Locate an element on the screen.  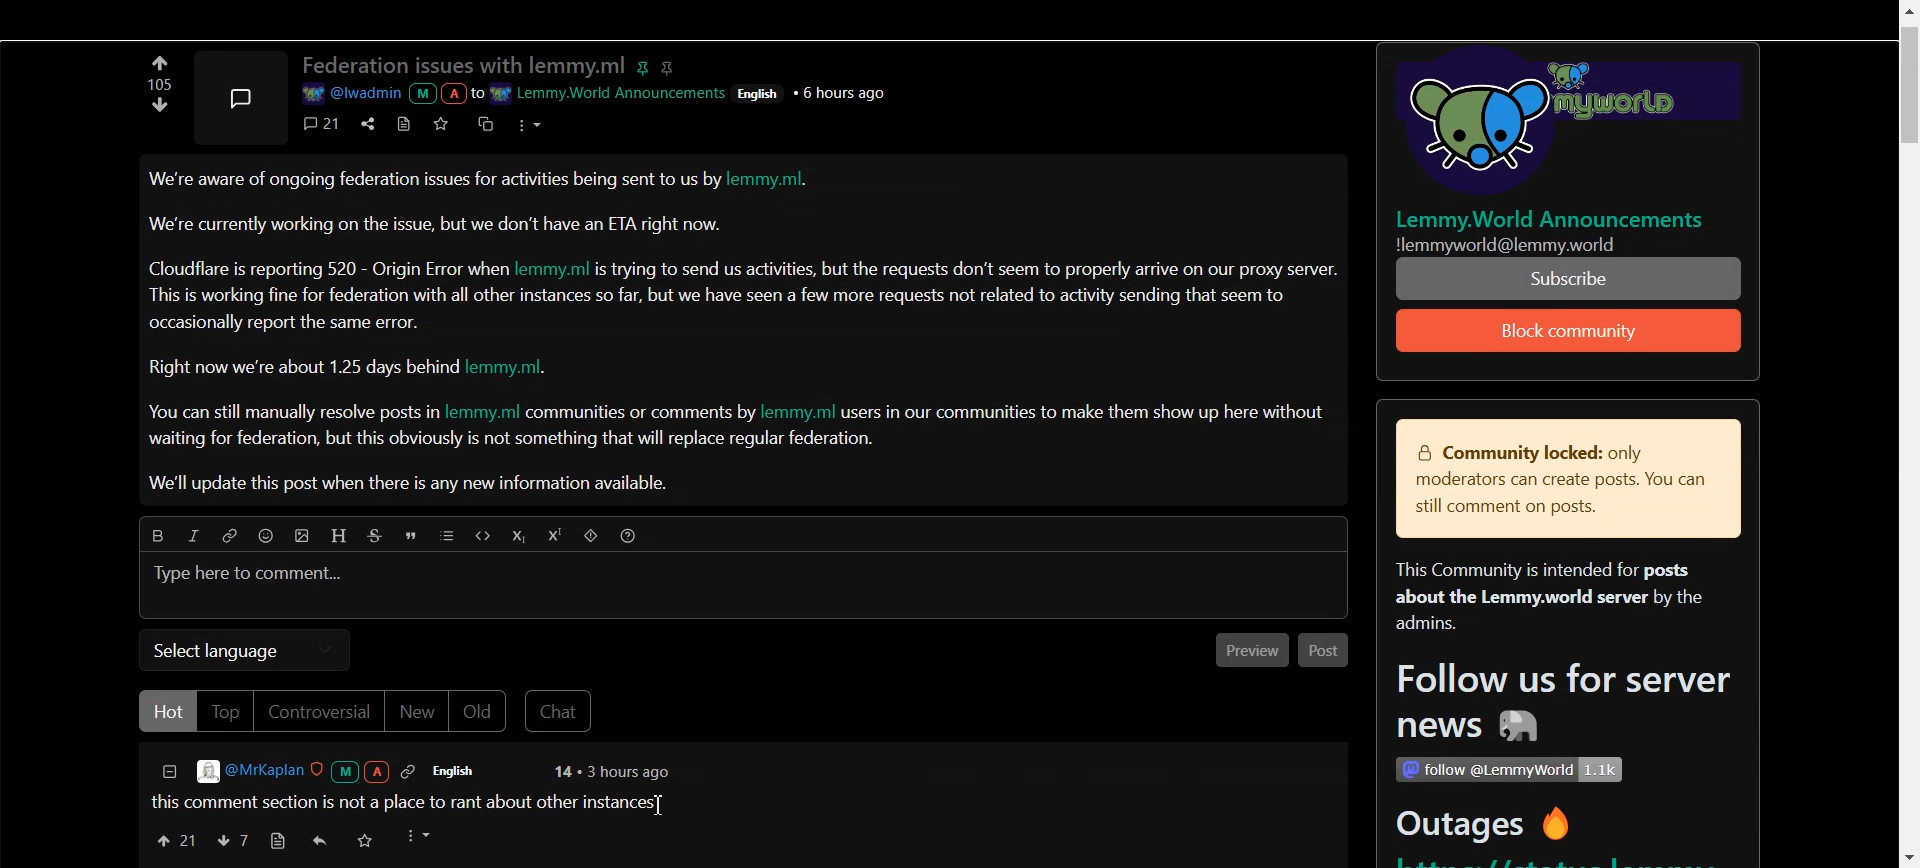
| users in our communities to make them show up here withou is located at coordinates (1082, 412).